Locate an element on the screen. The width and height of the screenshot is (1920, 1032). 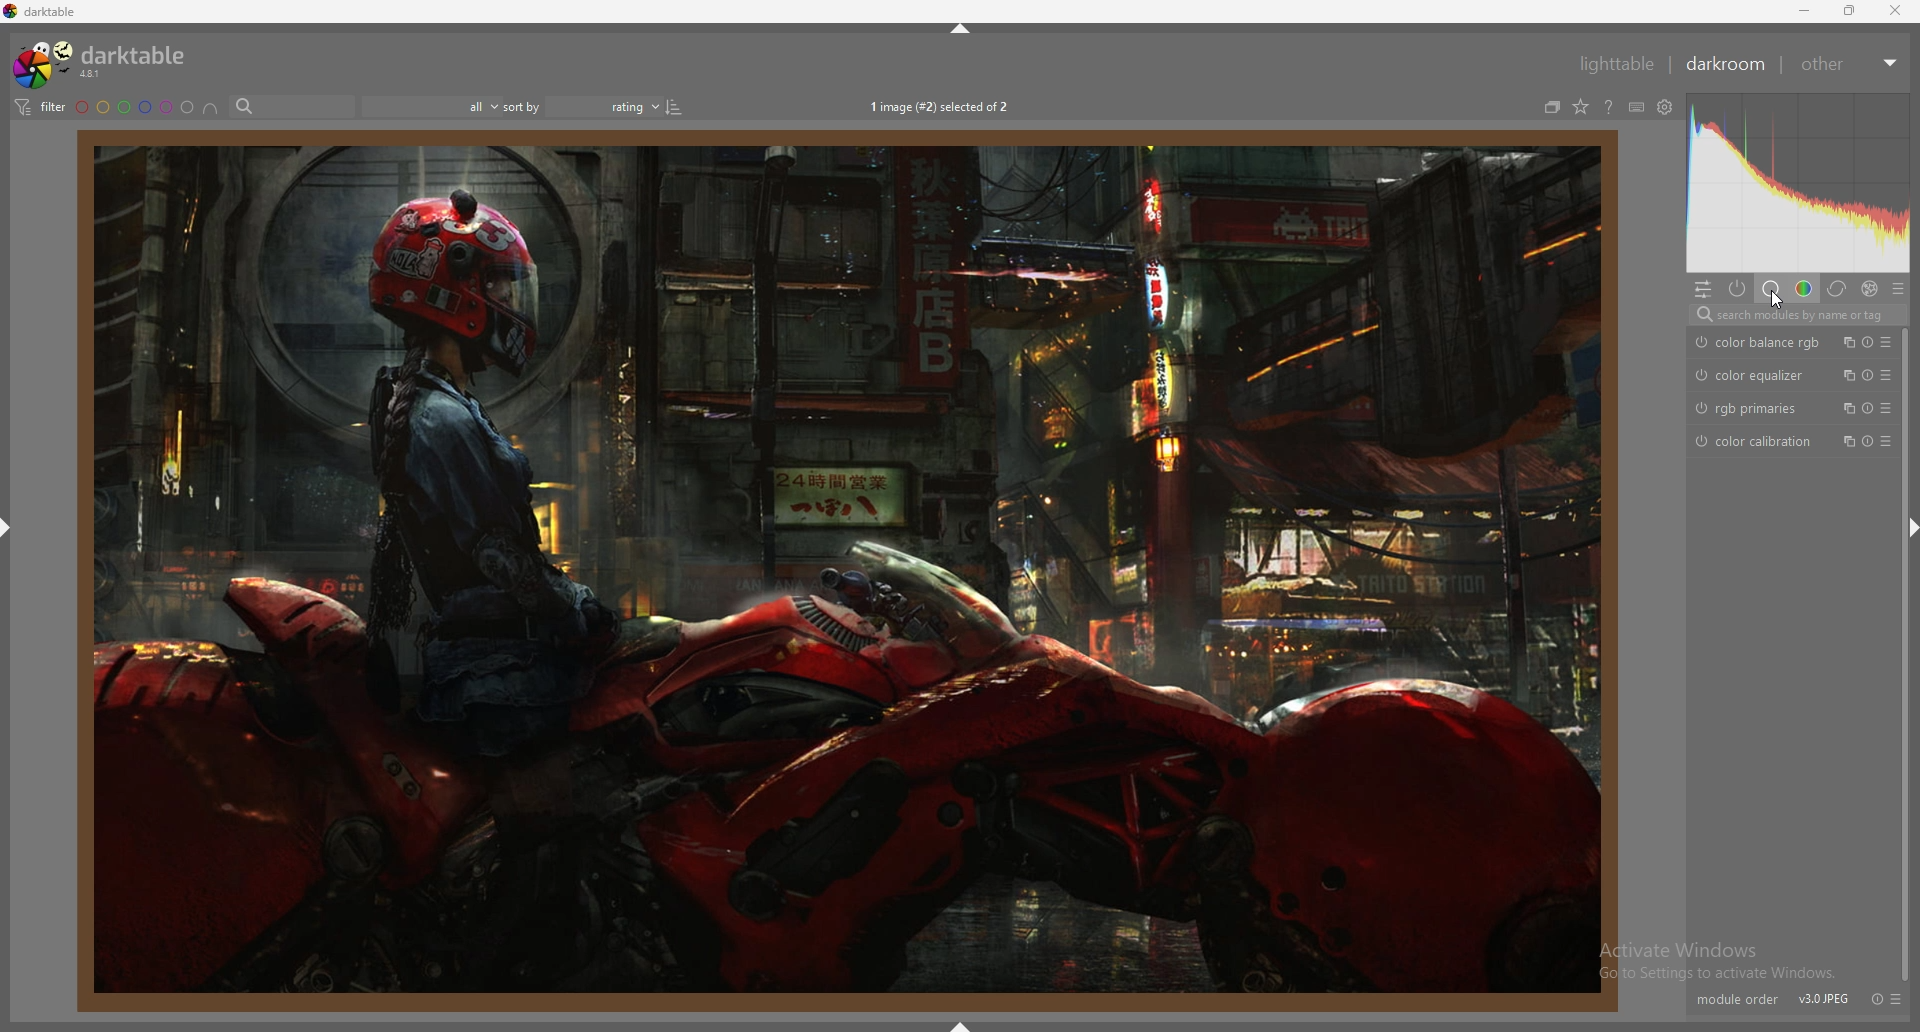
color label is located at coordinates (135, 106).